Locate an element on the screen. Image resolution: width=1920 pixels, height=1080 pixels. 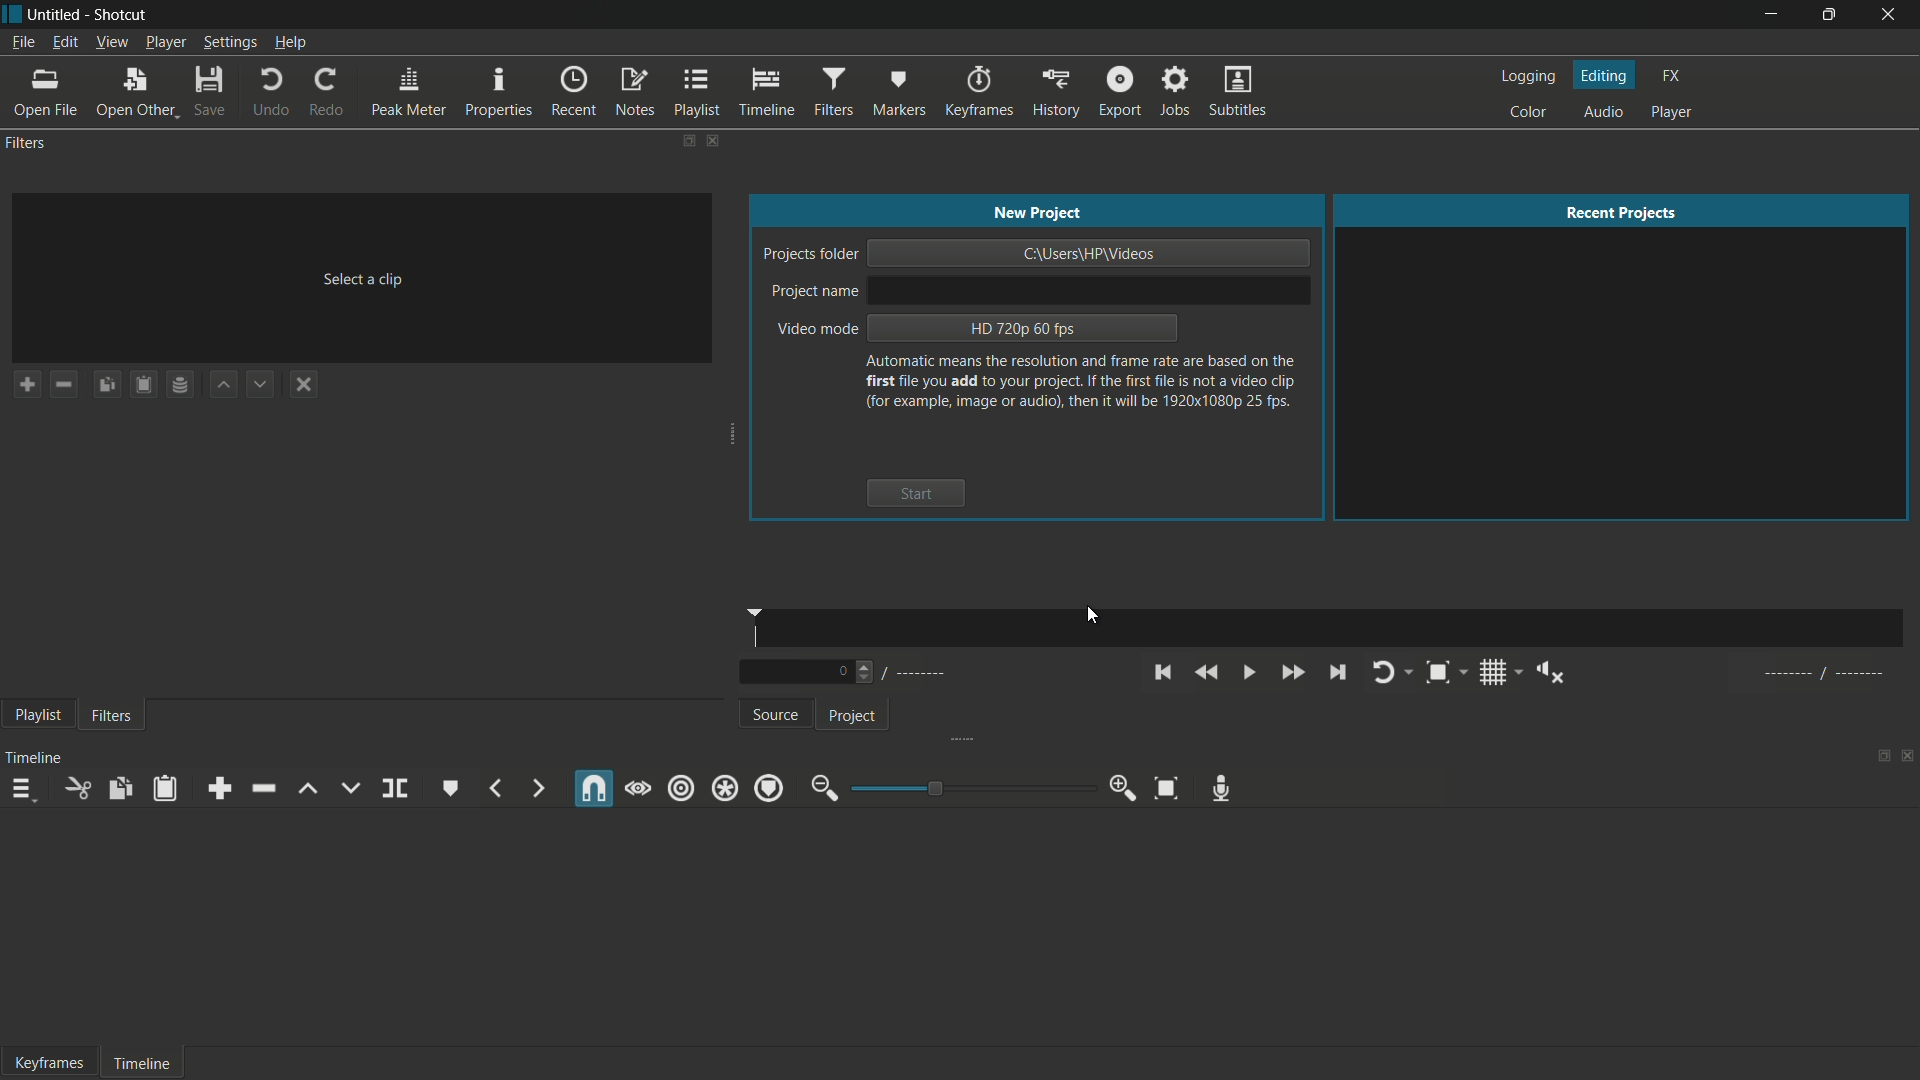
lift is located at coordinates (305, 789).